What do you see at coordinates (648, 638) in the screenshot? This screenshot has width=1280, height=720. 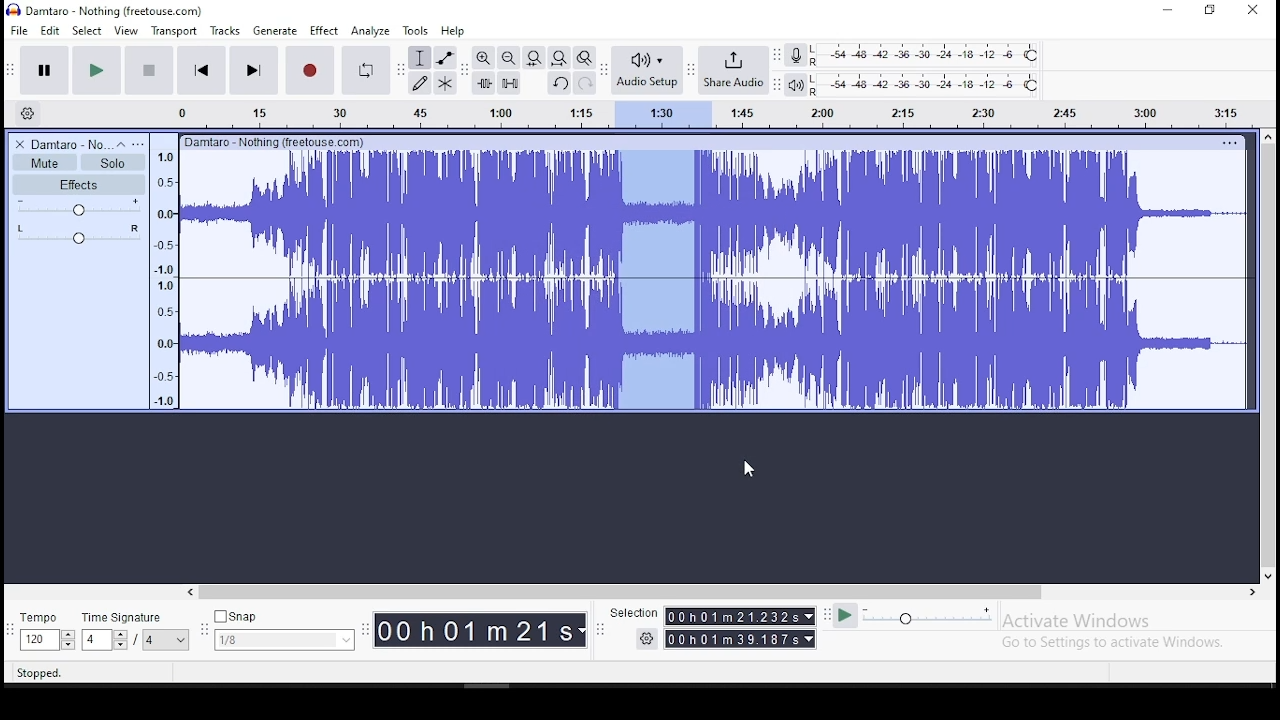 I see `Settings` at bounding box center [648, 638].